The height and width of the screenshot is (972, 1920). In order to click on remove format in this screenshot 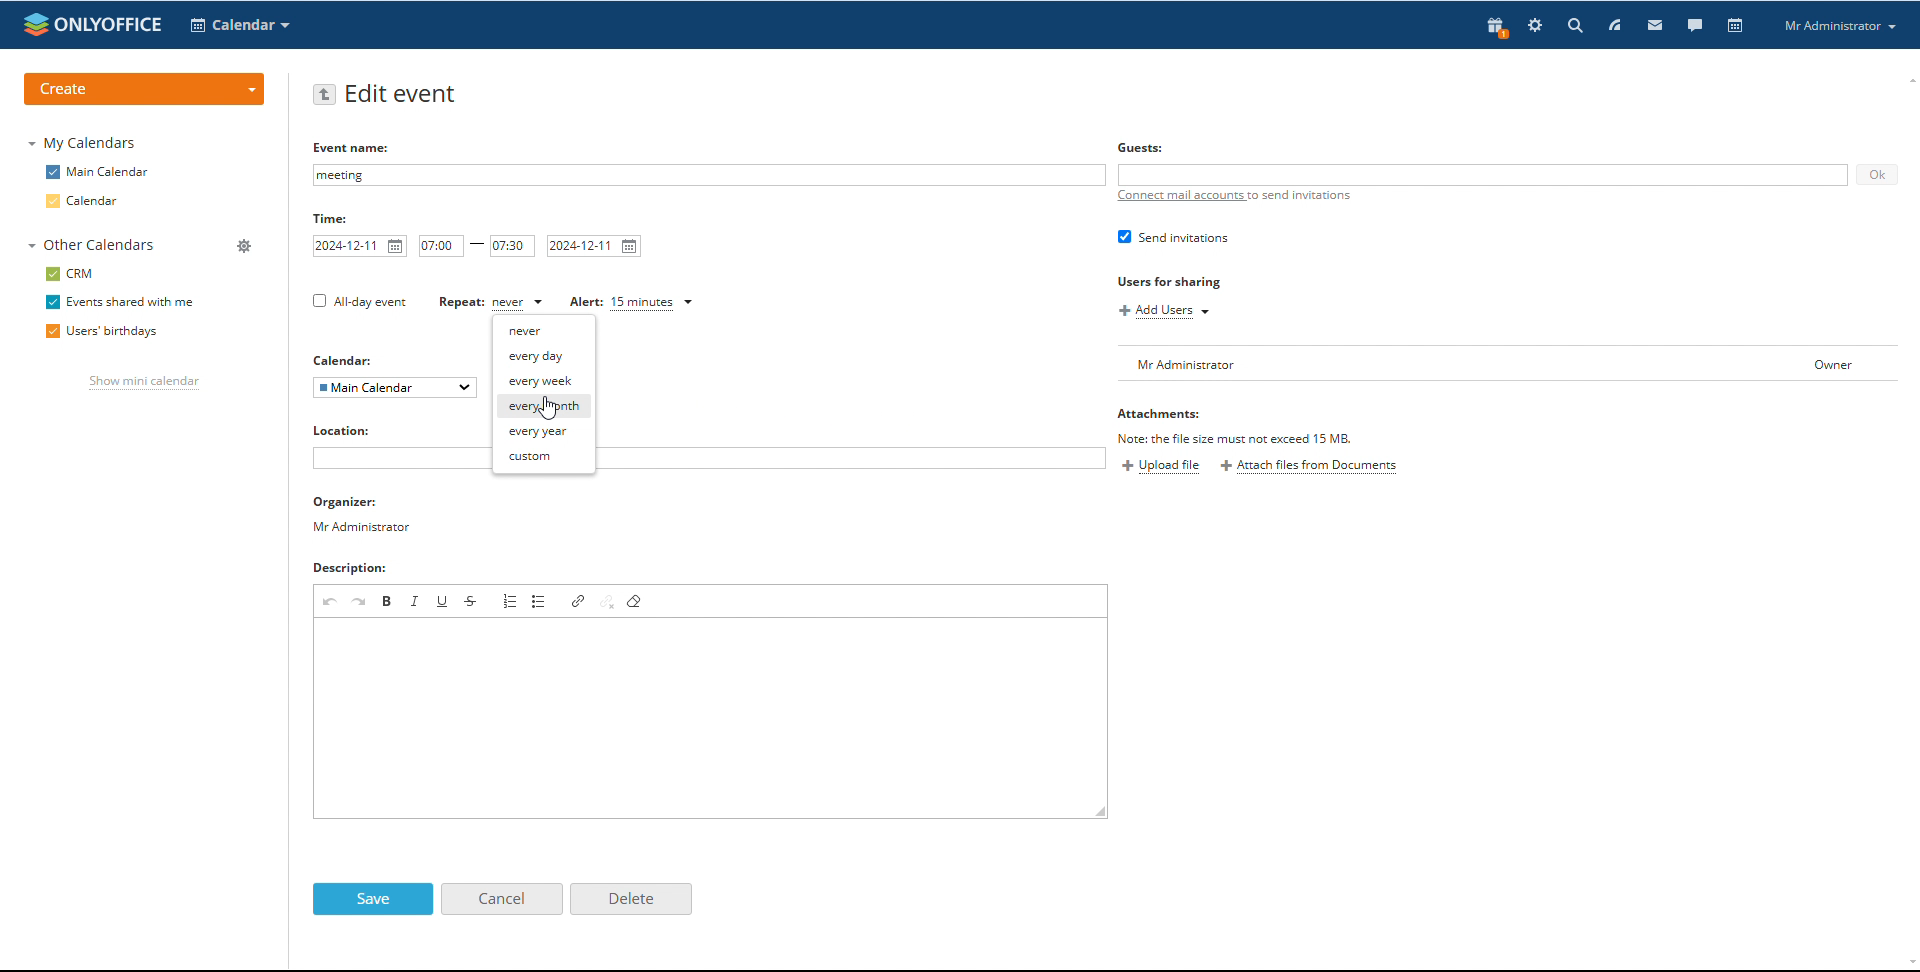, I will do `click(635, 600)`.